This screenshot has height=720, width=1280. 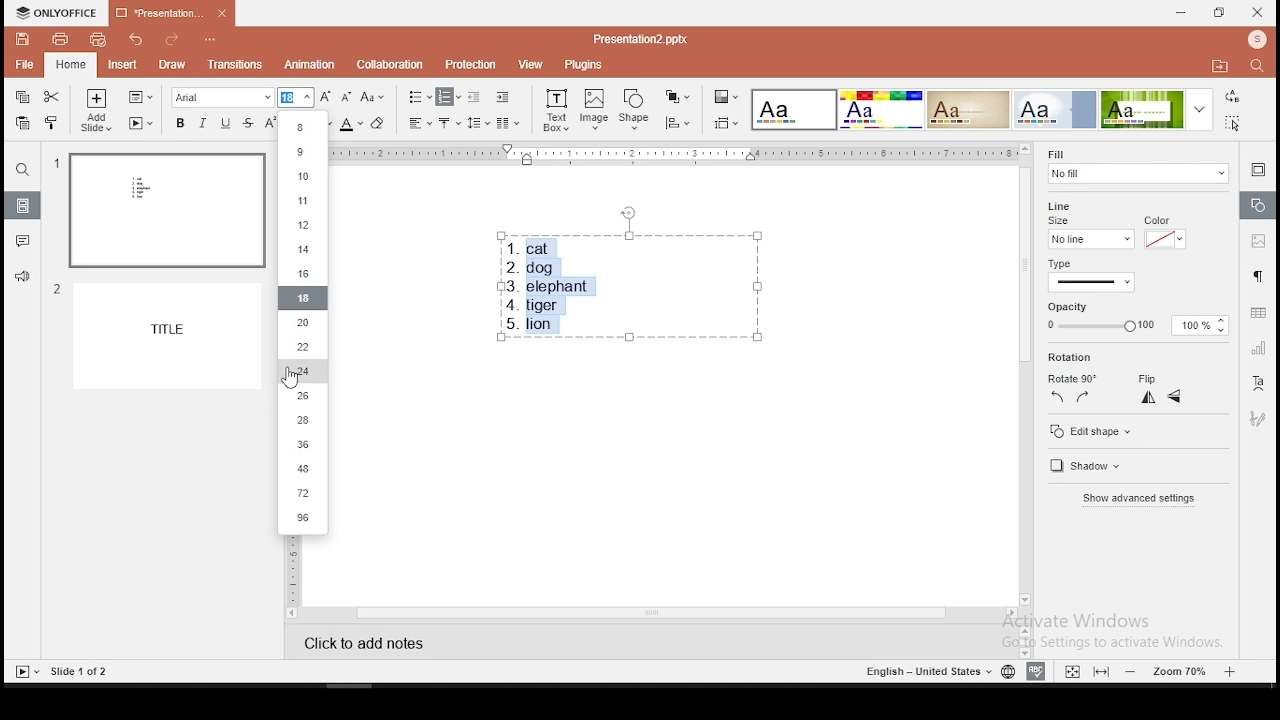 What do you see at coordinates (556, 112) in the screenshot?
I see `text box` at bounding box center [556, 112].